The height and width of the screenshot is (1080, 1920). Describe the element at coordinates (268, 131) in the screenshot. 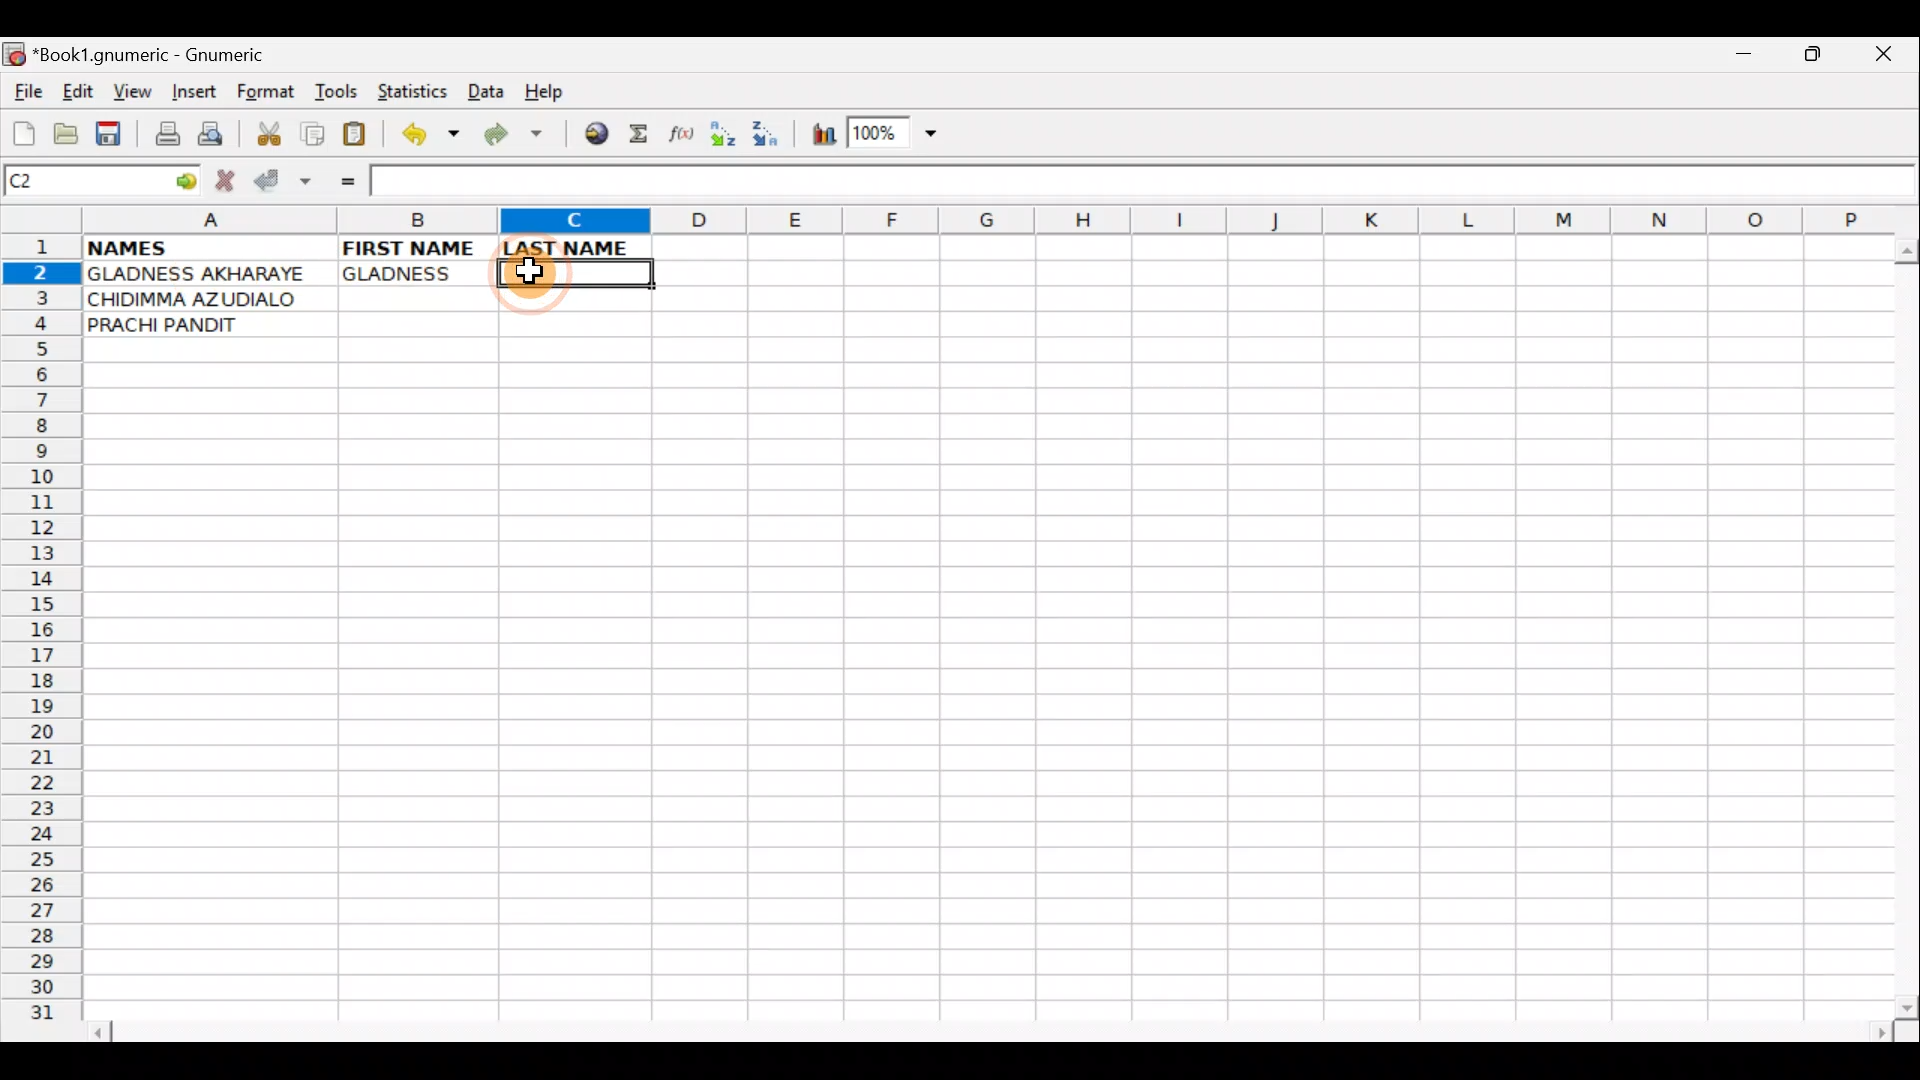

I see `Cut selection` at that location.